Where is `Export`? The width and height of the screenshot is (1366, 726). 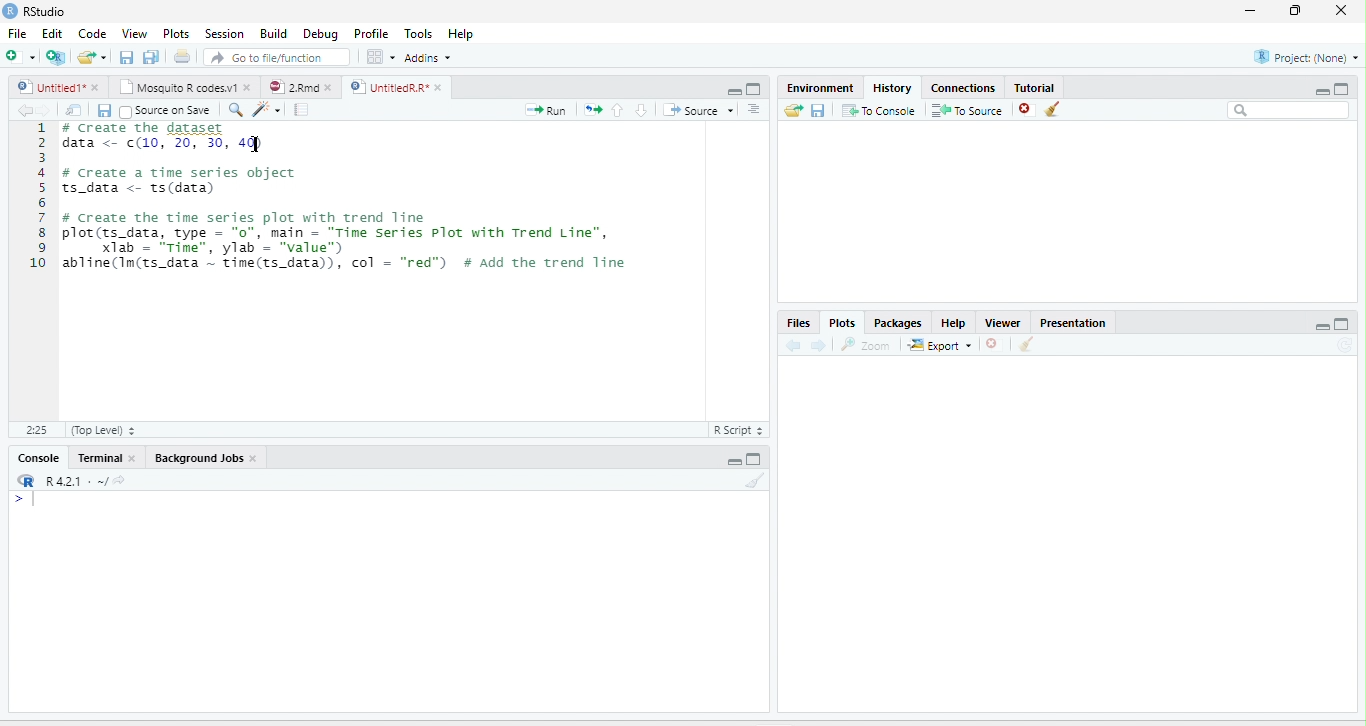 Export is located at coordinates (940, 345).